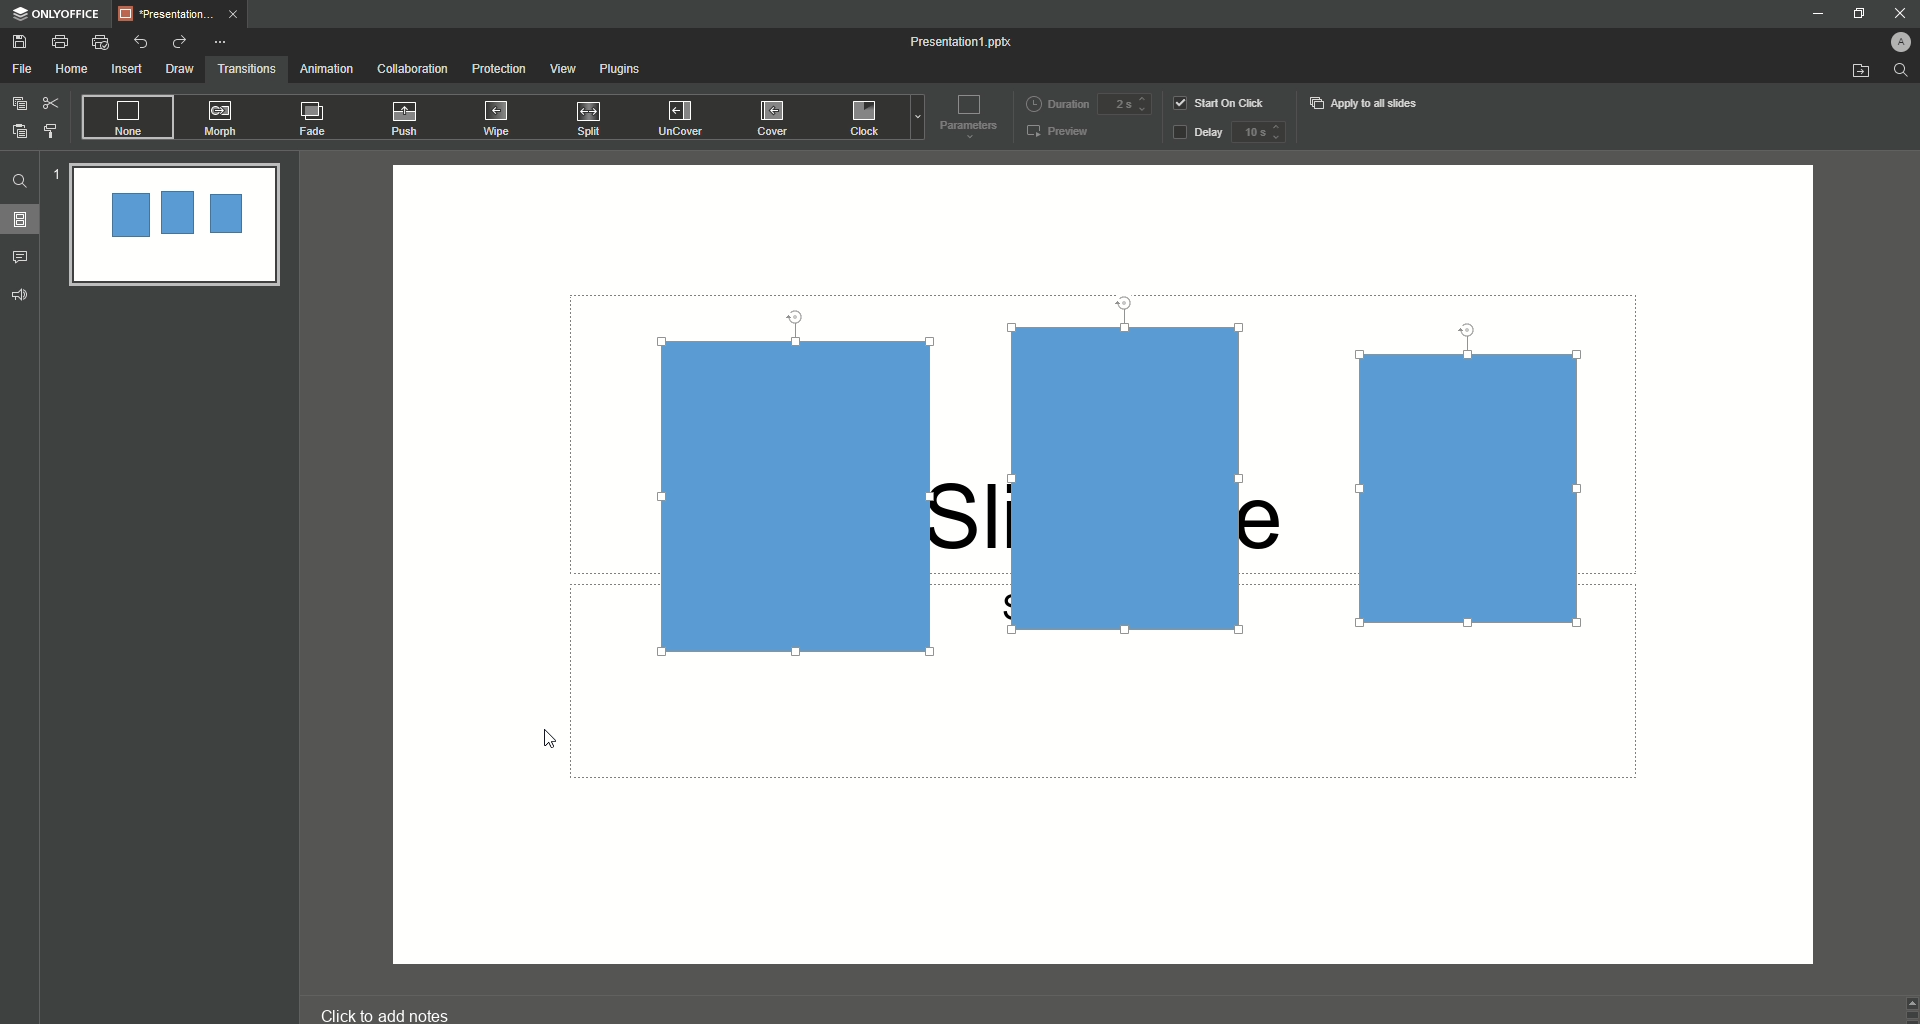  What do you see at coordinates (20, 181) in the screenshot?
I see `Find` at bounding box center [20, 181].